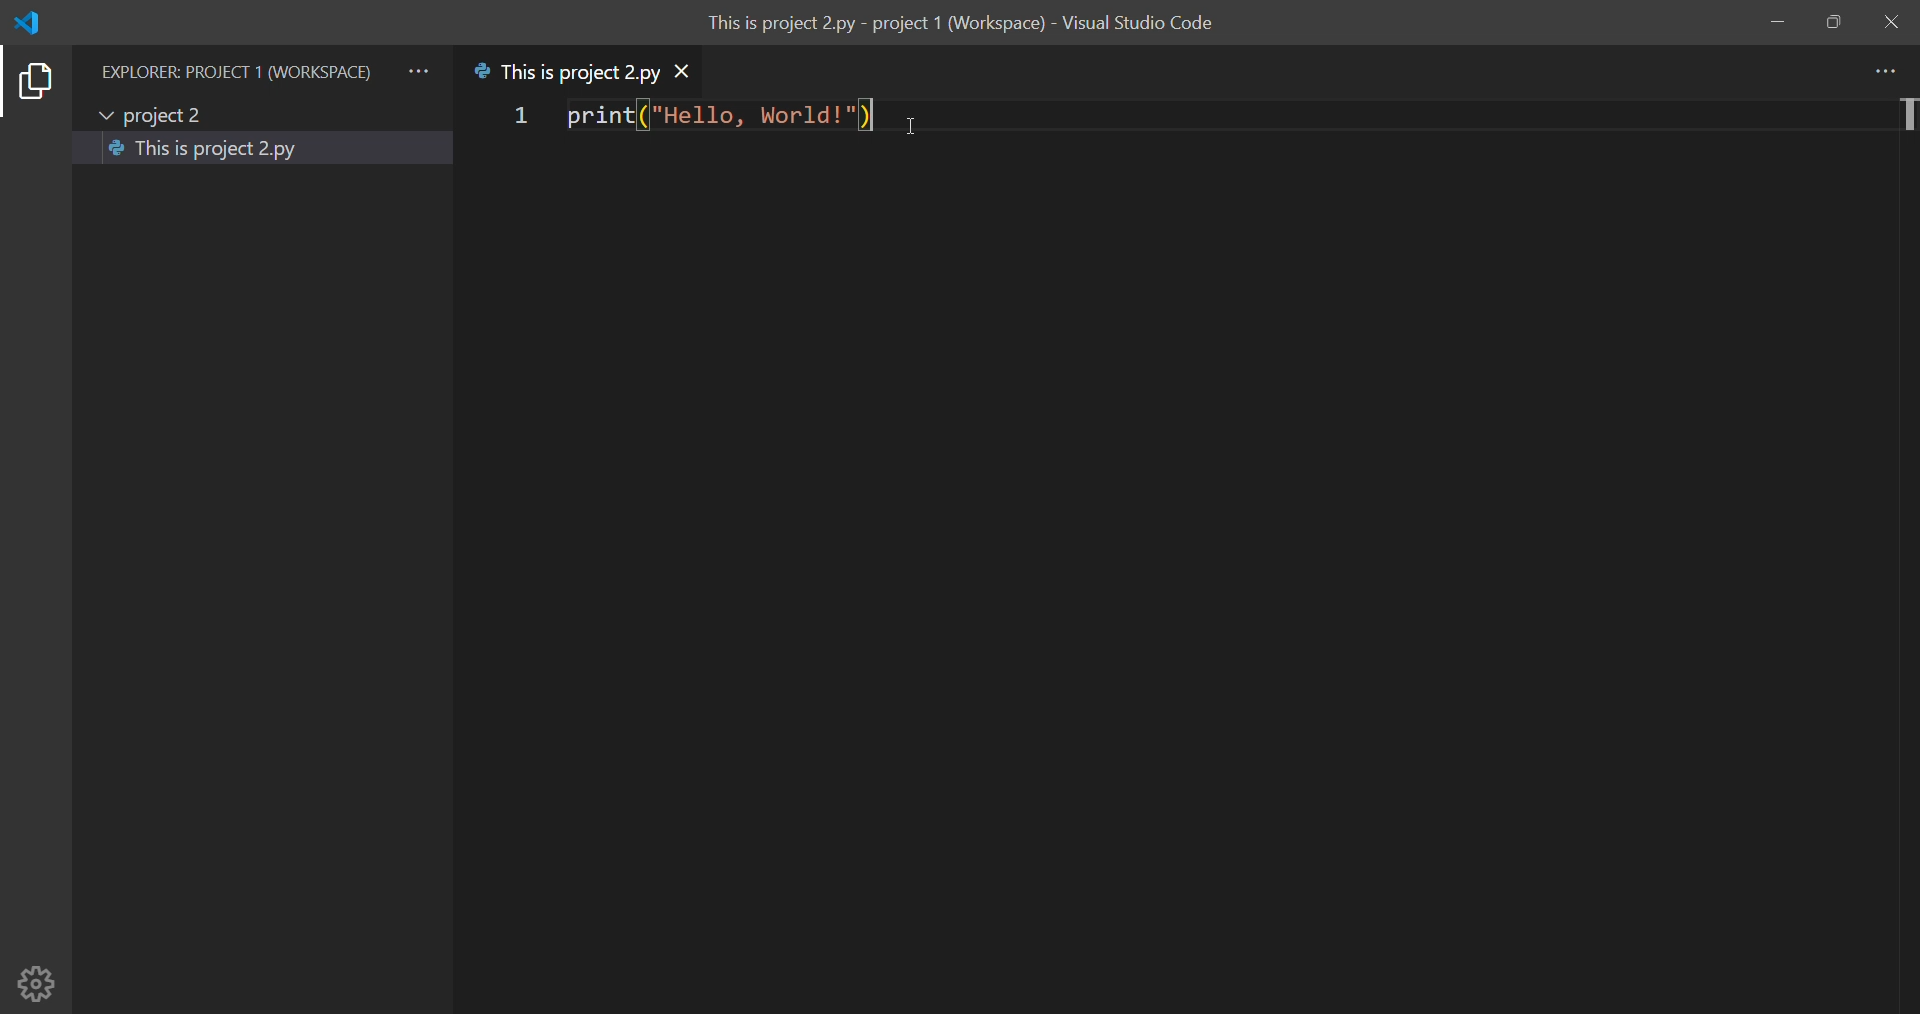 The height and width of the screenshot is (1014, 1920). What do you see at coordinates (212, 150) in the screenshot?
I see `This is project 2.py` at bounding box center [212, 150].